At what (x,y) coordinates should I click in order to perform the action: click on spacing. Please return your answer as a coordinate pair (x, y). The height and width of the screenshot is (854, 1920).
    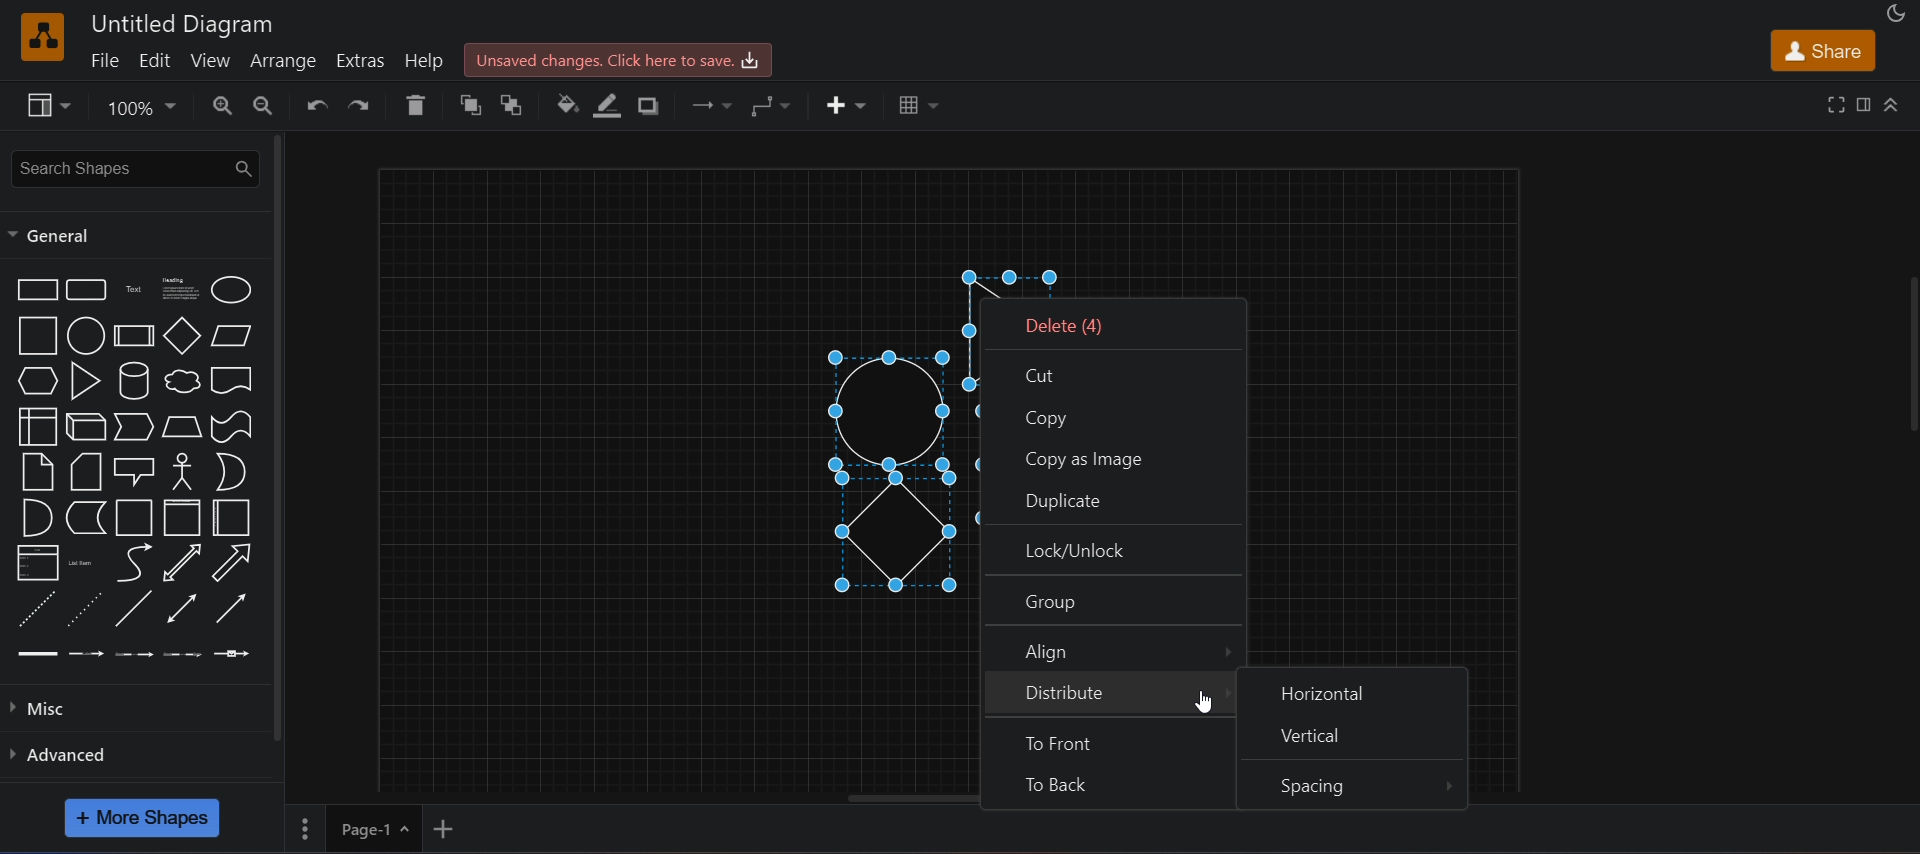
    Looking at the image, I should click on (1352, 785).